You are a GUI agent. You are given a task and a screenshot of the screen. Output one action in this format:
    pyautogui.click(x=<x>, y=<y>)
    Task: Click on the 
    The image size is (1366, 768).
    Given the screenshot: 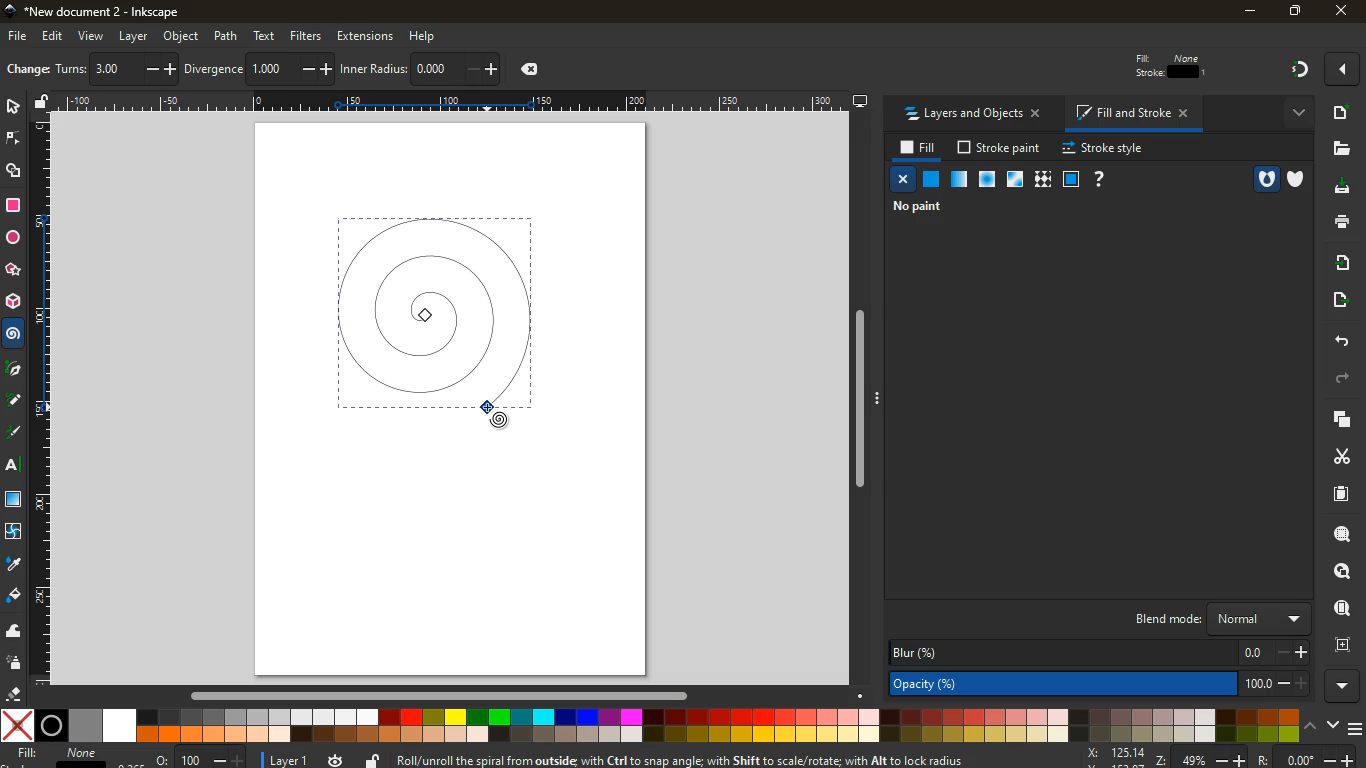 What is the action you would take?
    pyautogui.click(x=438, y=698)
    